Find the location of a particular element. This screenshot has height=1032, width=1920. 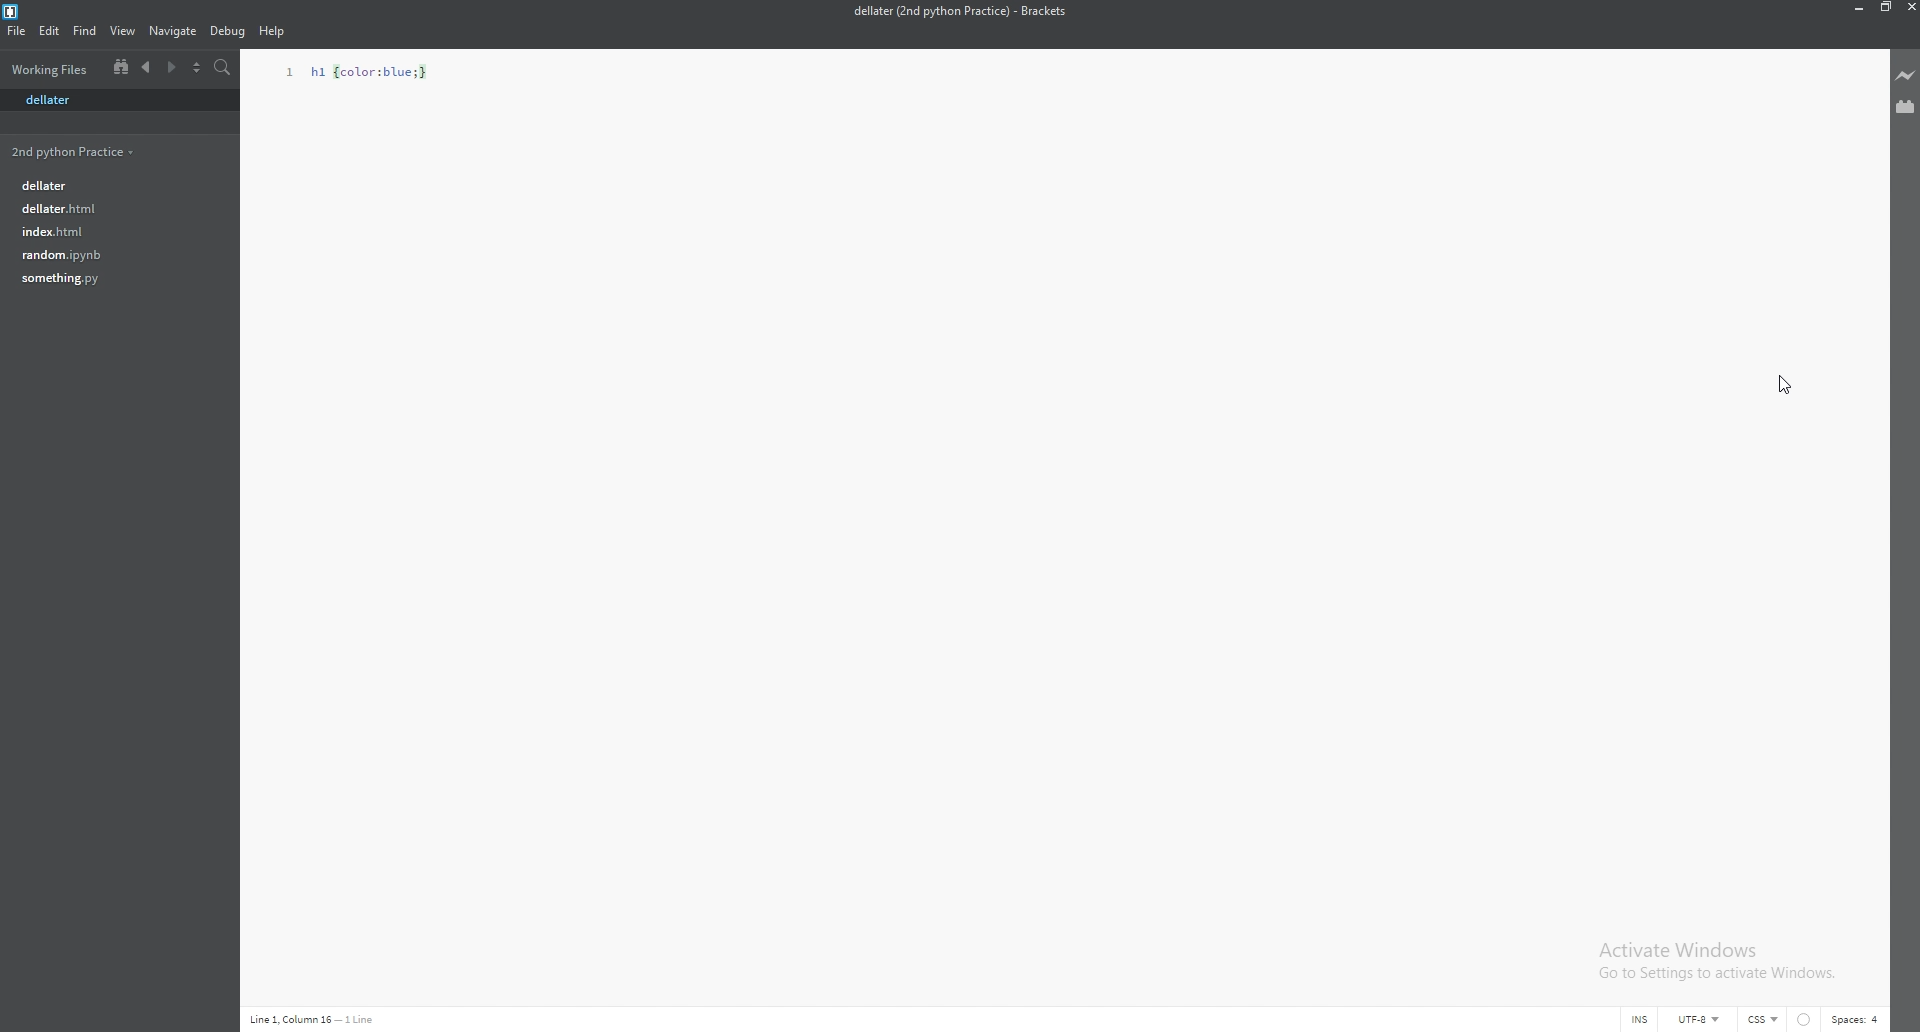

view is located at coordinates (124, 31).